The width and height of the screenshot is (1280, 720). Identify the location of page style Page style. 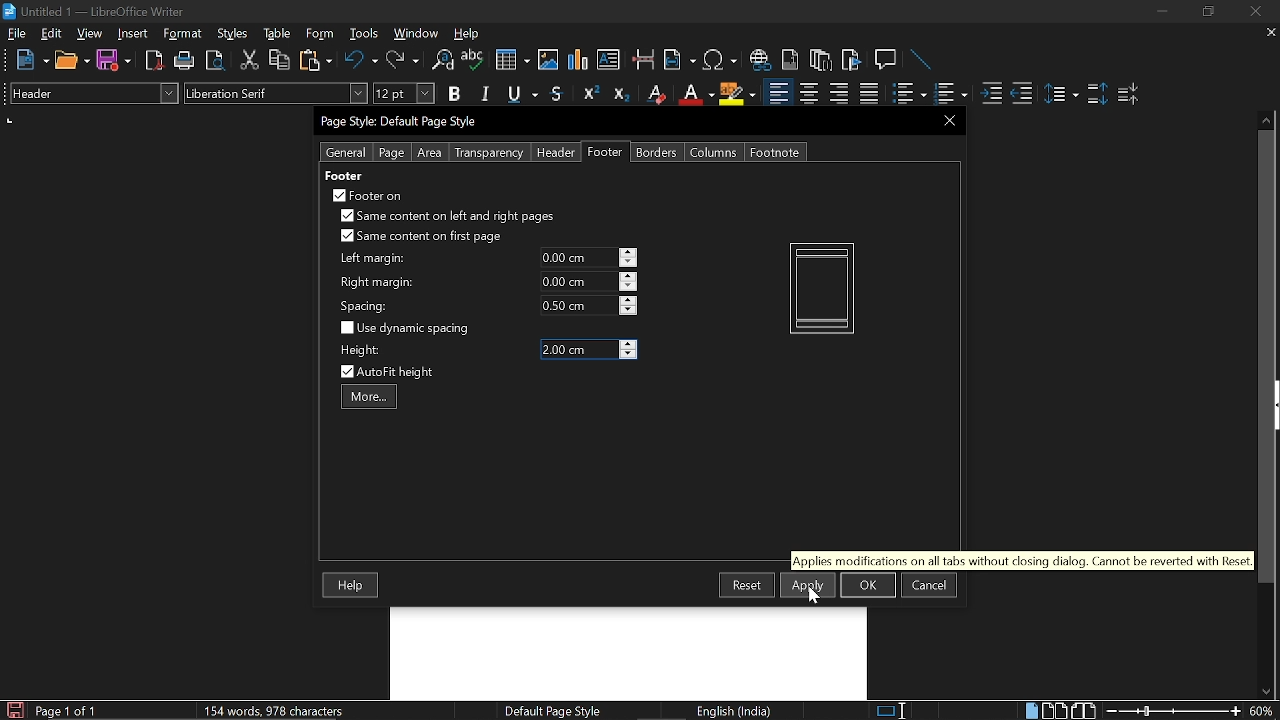
(556, 711).